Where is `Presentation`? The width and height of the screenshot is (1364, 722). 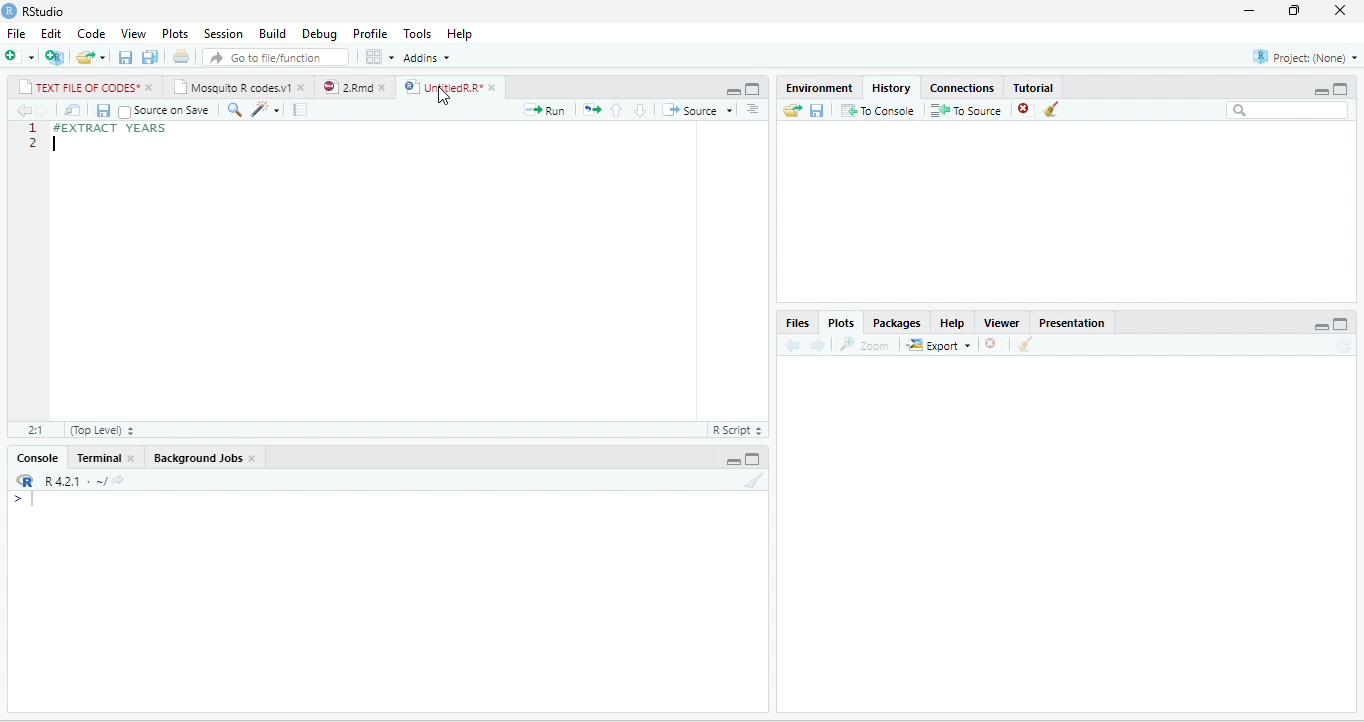 Presentation is located at coordinates (1072, 323).